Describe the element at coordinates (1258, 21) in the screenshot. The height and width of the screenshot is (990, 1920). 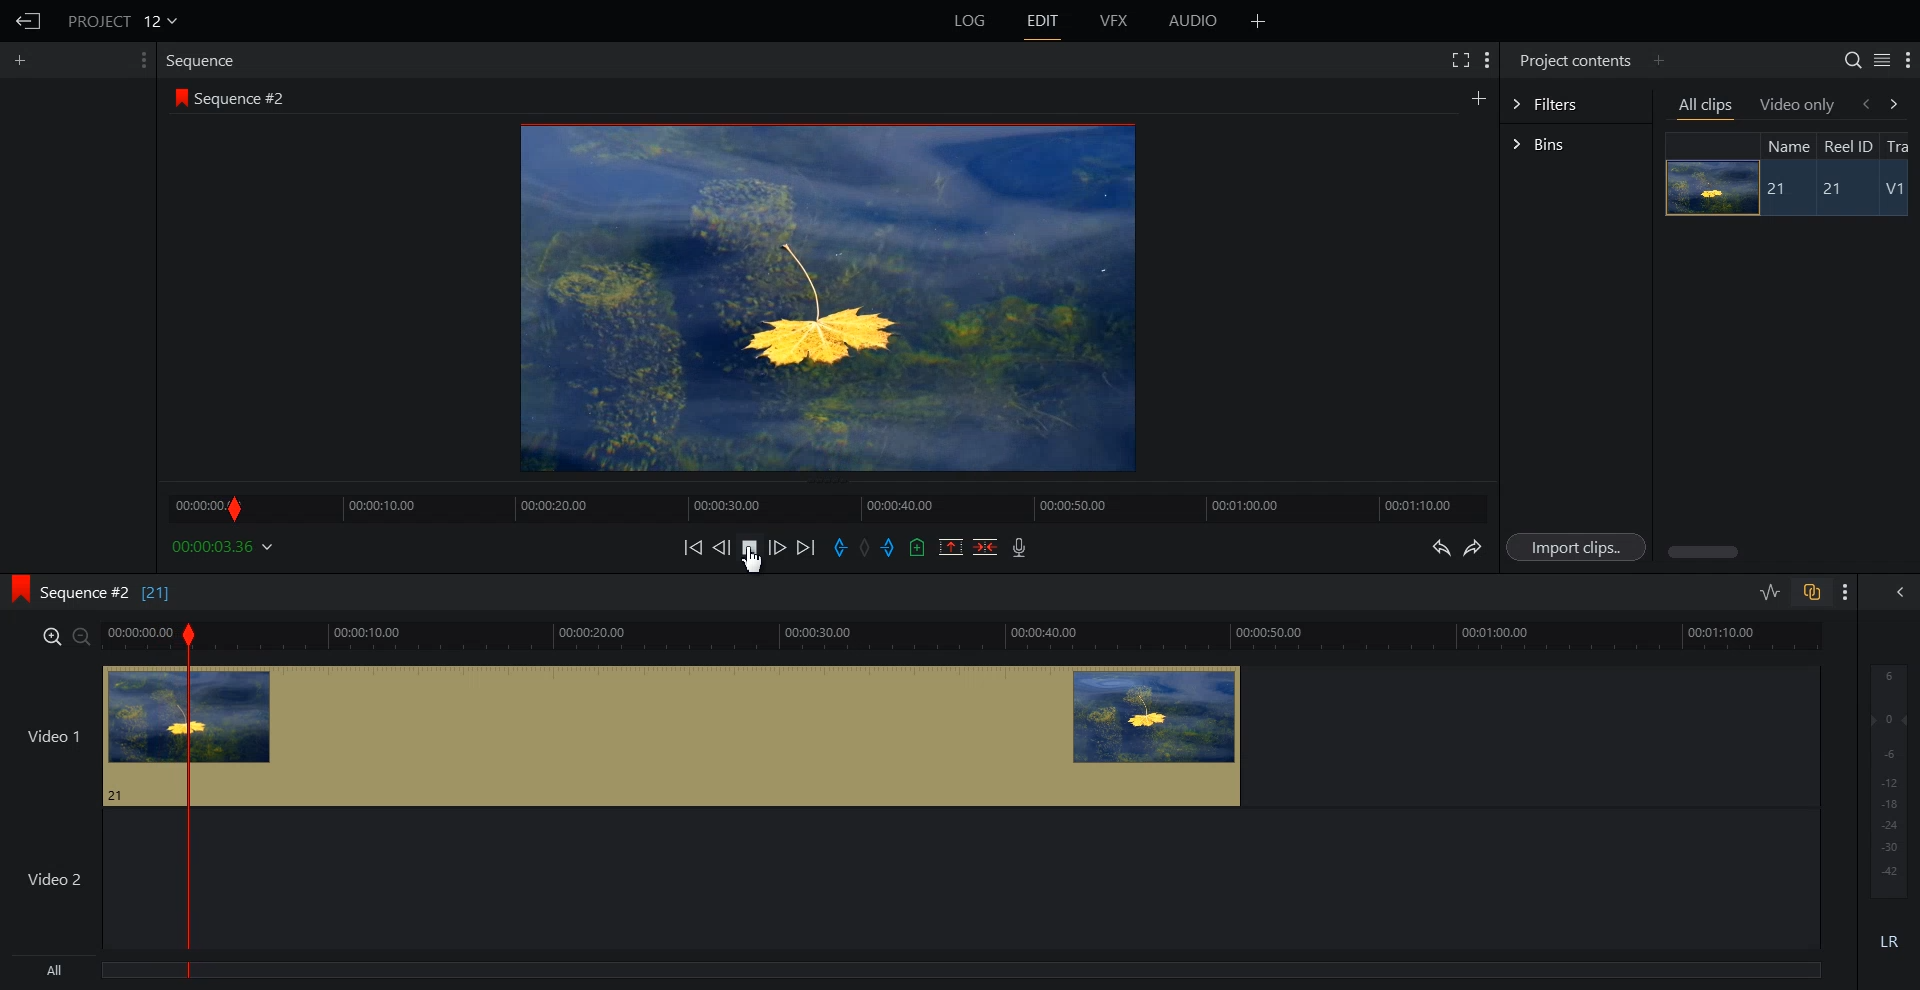
I see `Add panel` at that location.